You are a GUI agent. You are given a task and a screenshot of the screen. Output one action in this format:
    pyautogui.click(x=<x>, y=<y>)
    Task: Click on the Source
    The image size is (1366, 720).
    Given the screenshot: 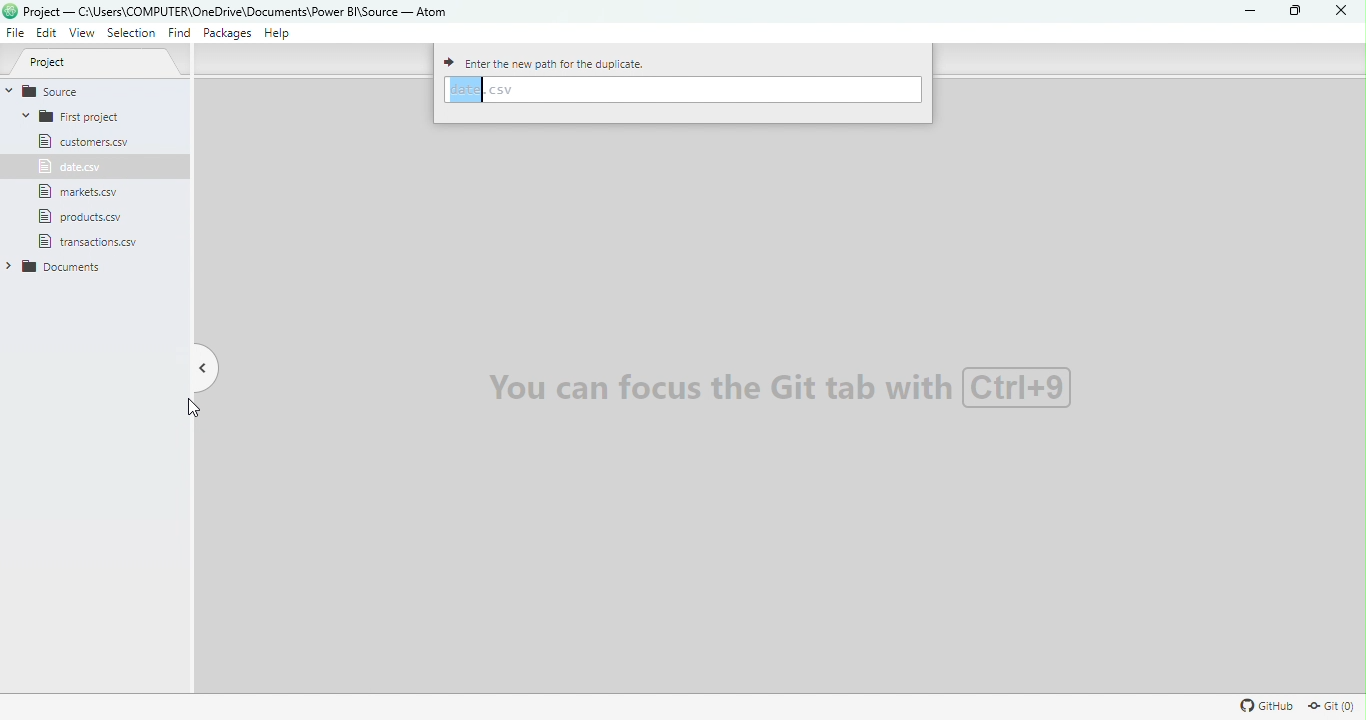 What is the action you would take?
    pyautogui.click(x=77, y=90)
    